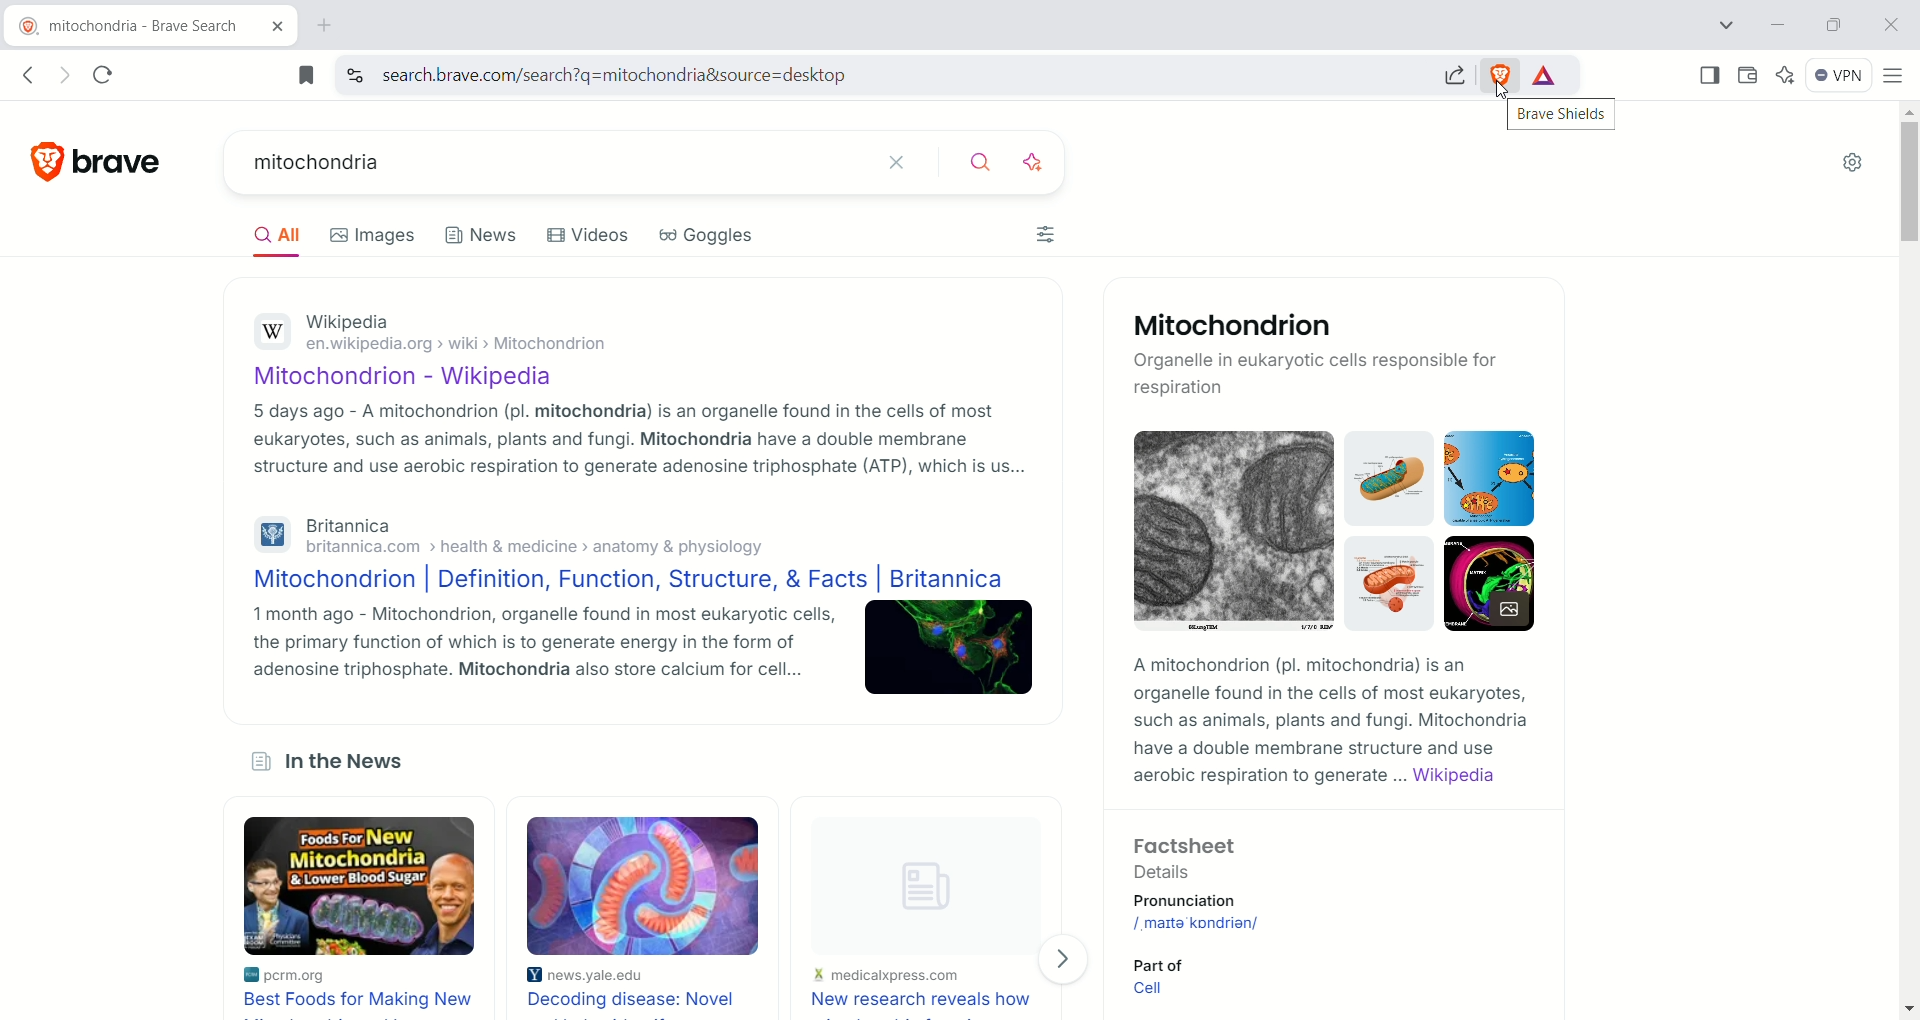 This screenshot has height=1020, width=1920. Describe the element at coordinates (1838, 28) in the screenshot. I see `restore down` at that location.